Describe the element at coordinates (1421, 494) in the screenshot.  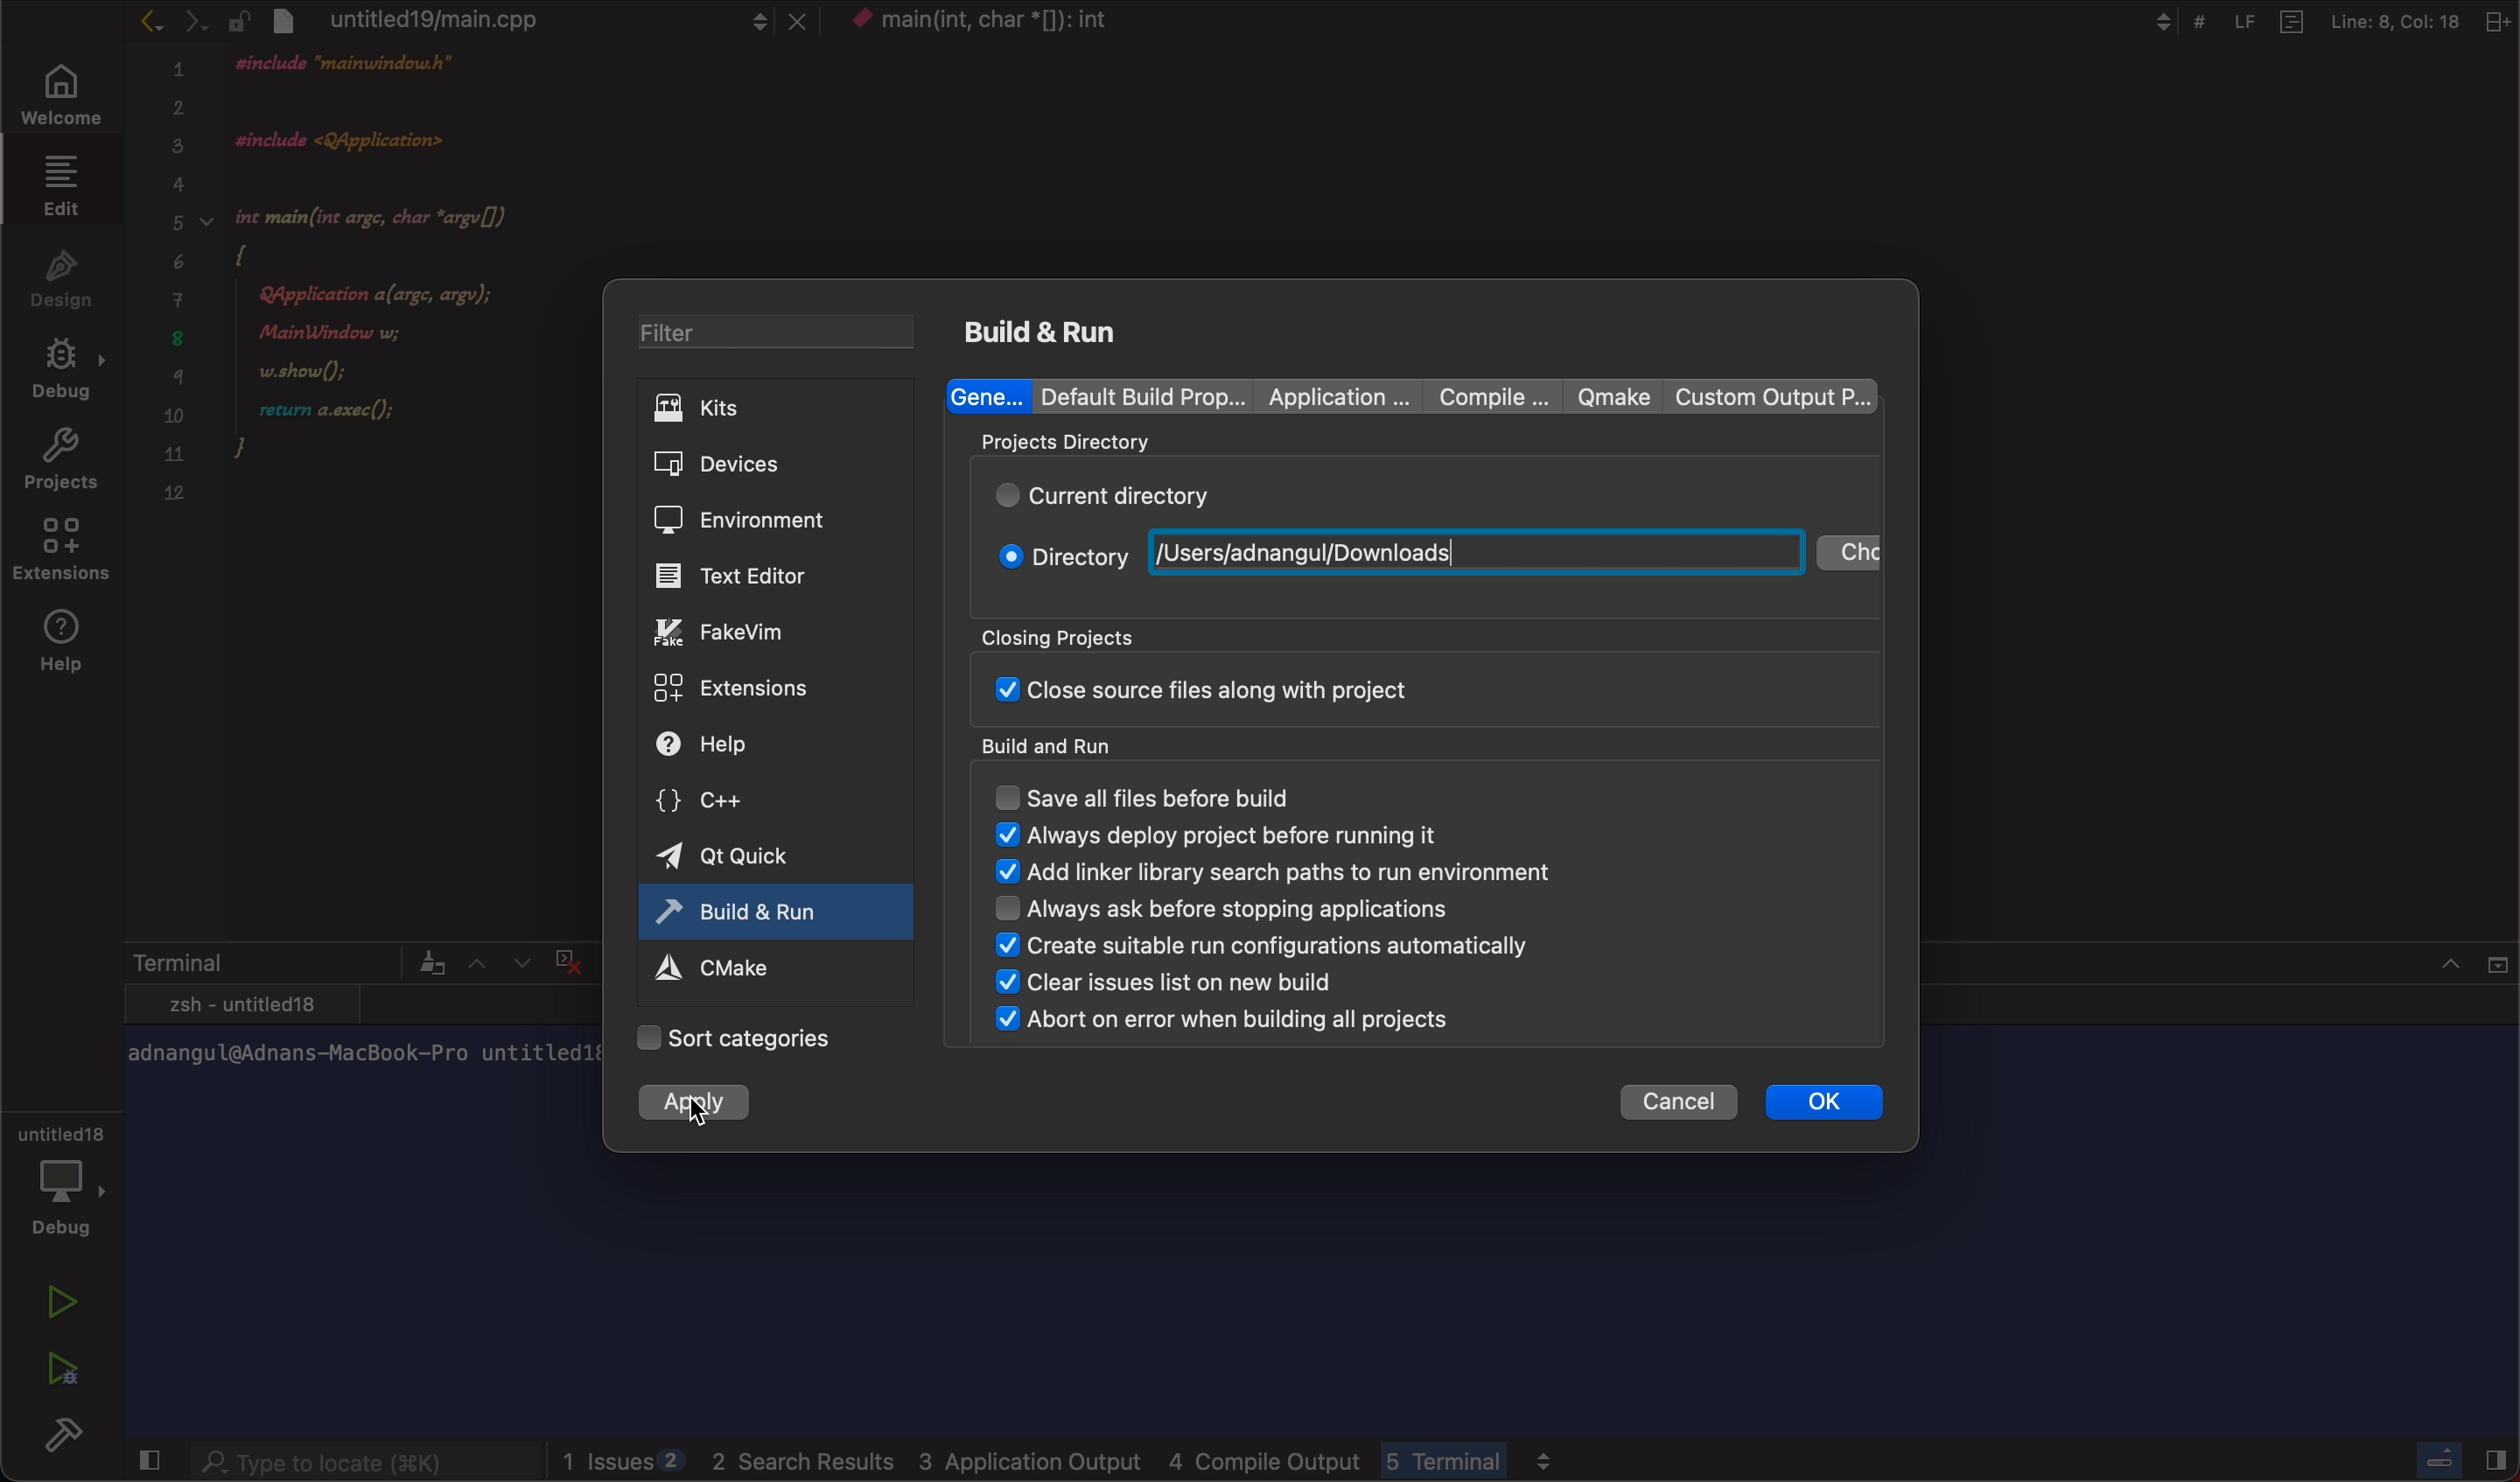
I see `current directory` at that location.